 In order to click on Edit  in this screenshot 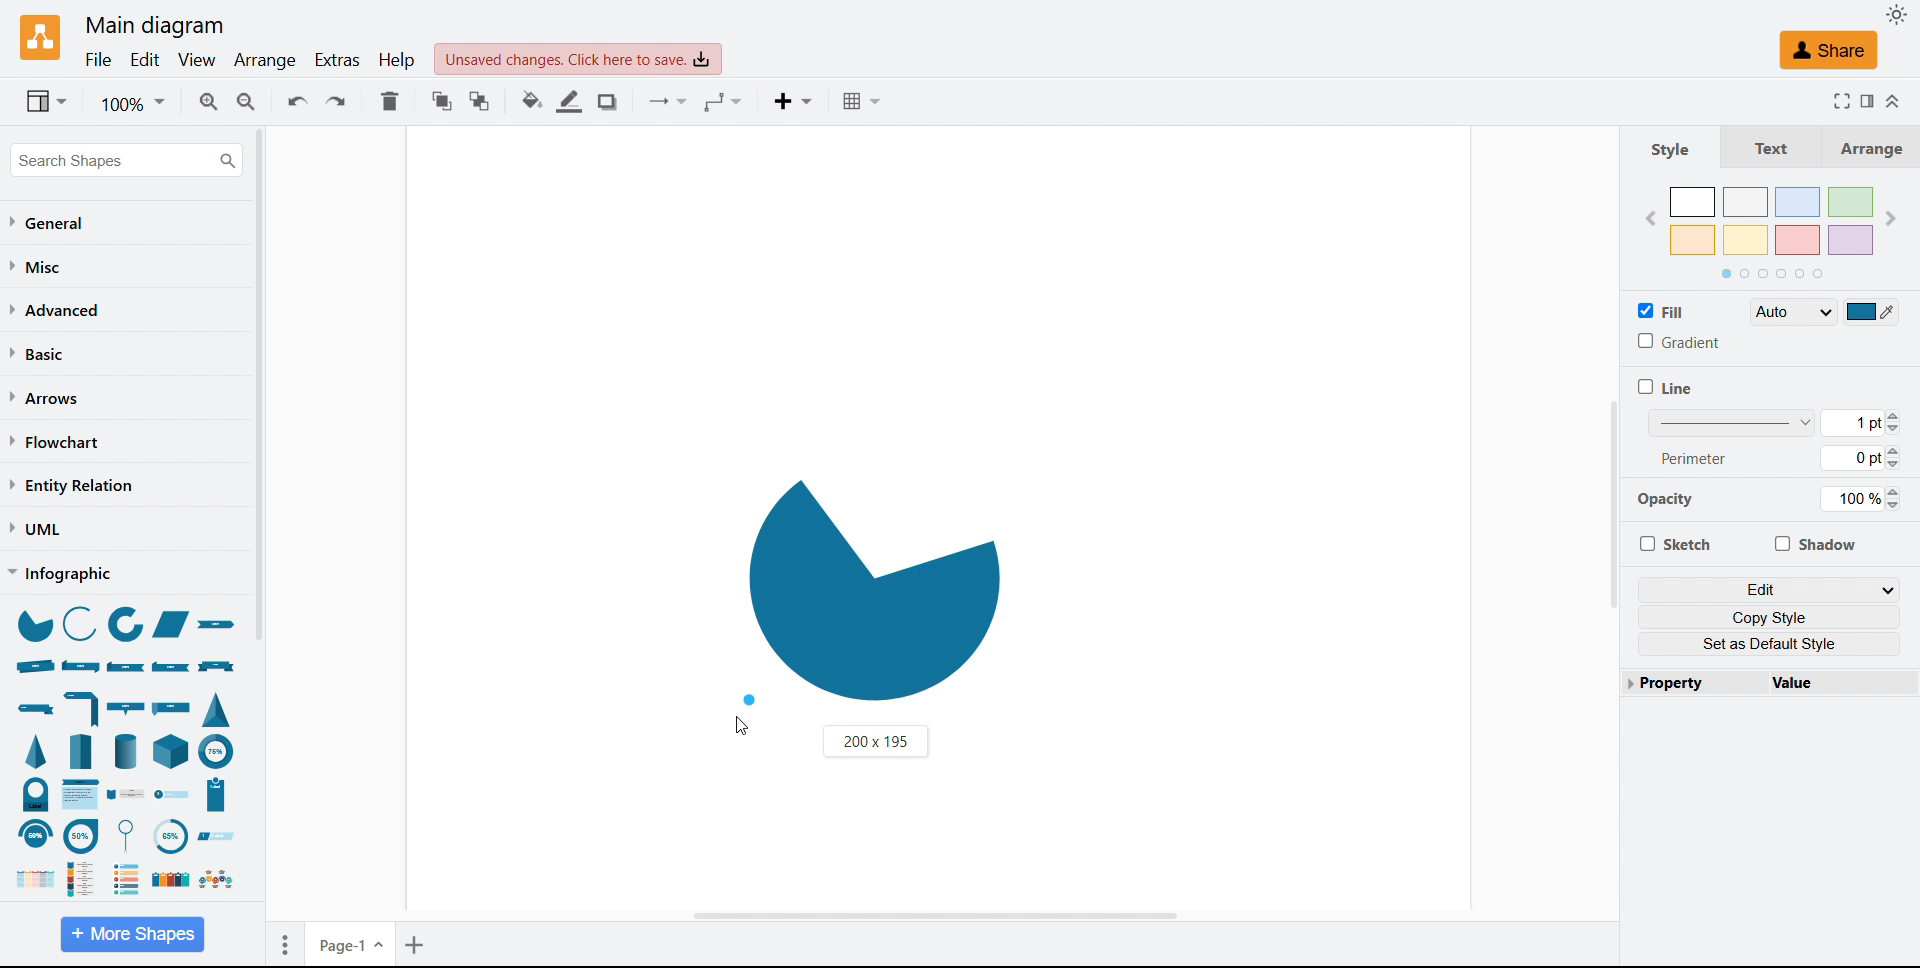, I will do `click(145, 61)`.